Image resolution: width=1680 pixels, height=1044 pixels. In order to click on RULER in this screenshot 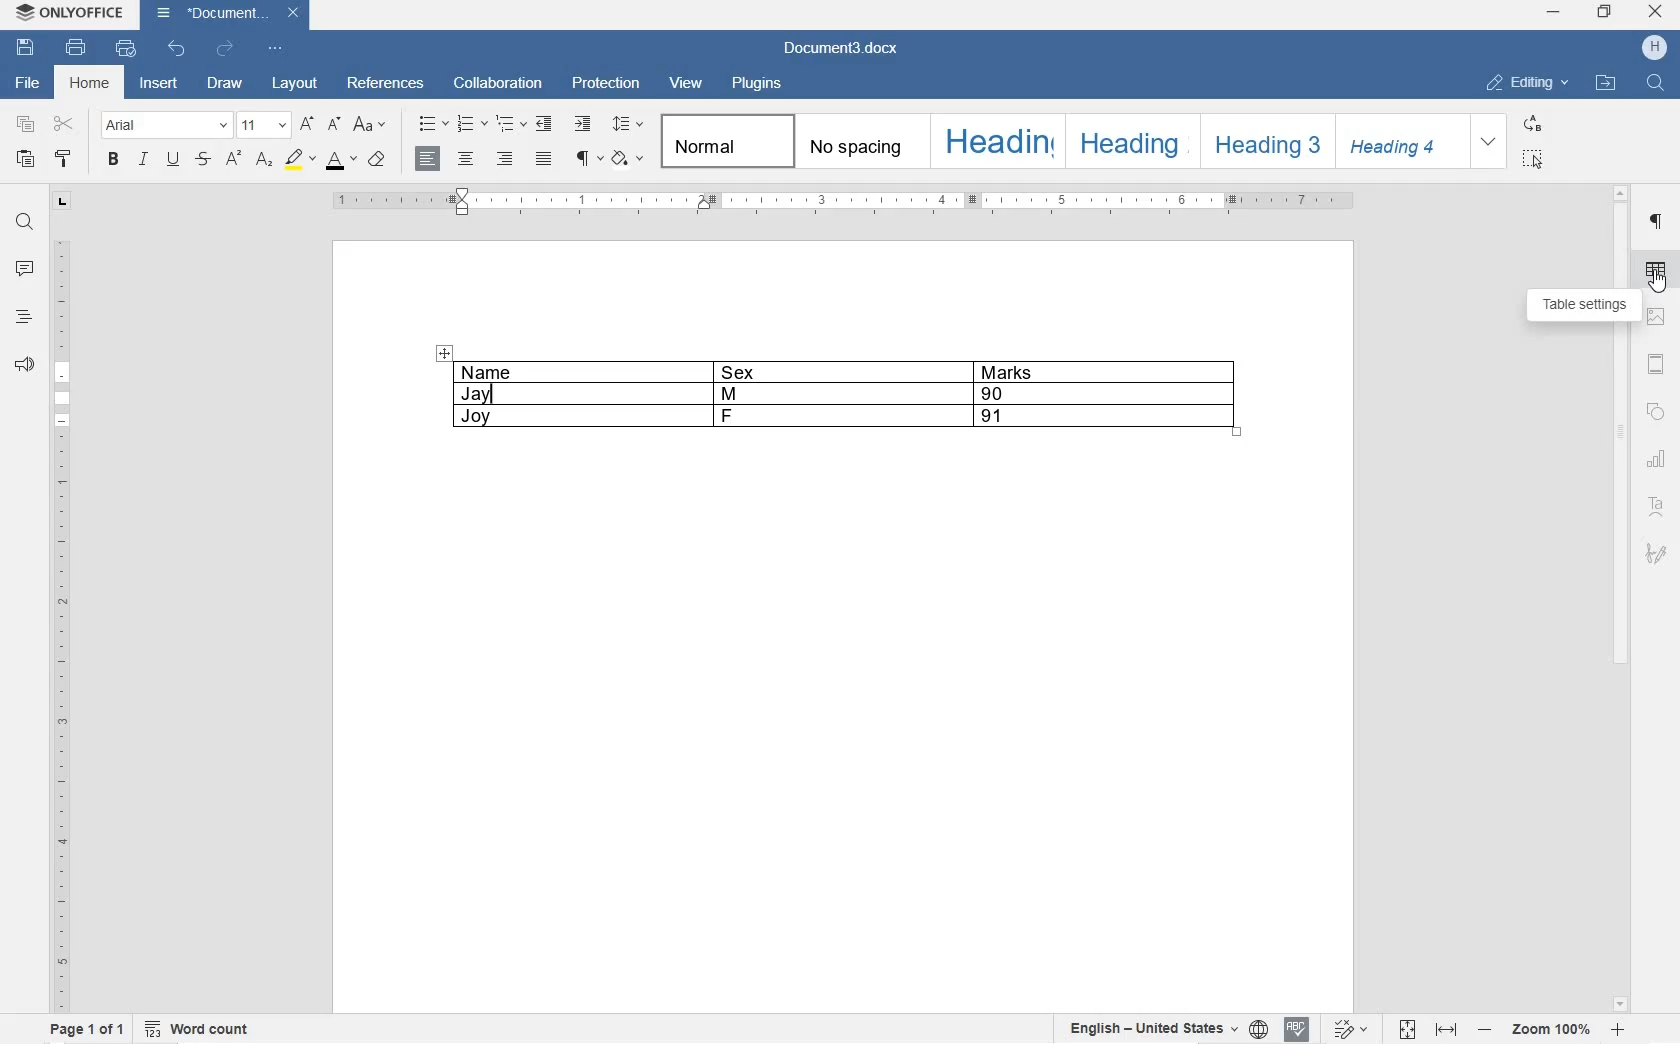, I will do `click(59, 622)`.